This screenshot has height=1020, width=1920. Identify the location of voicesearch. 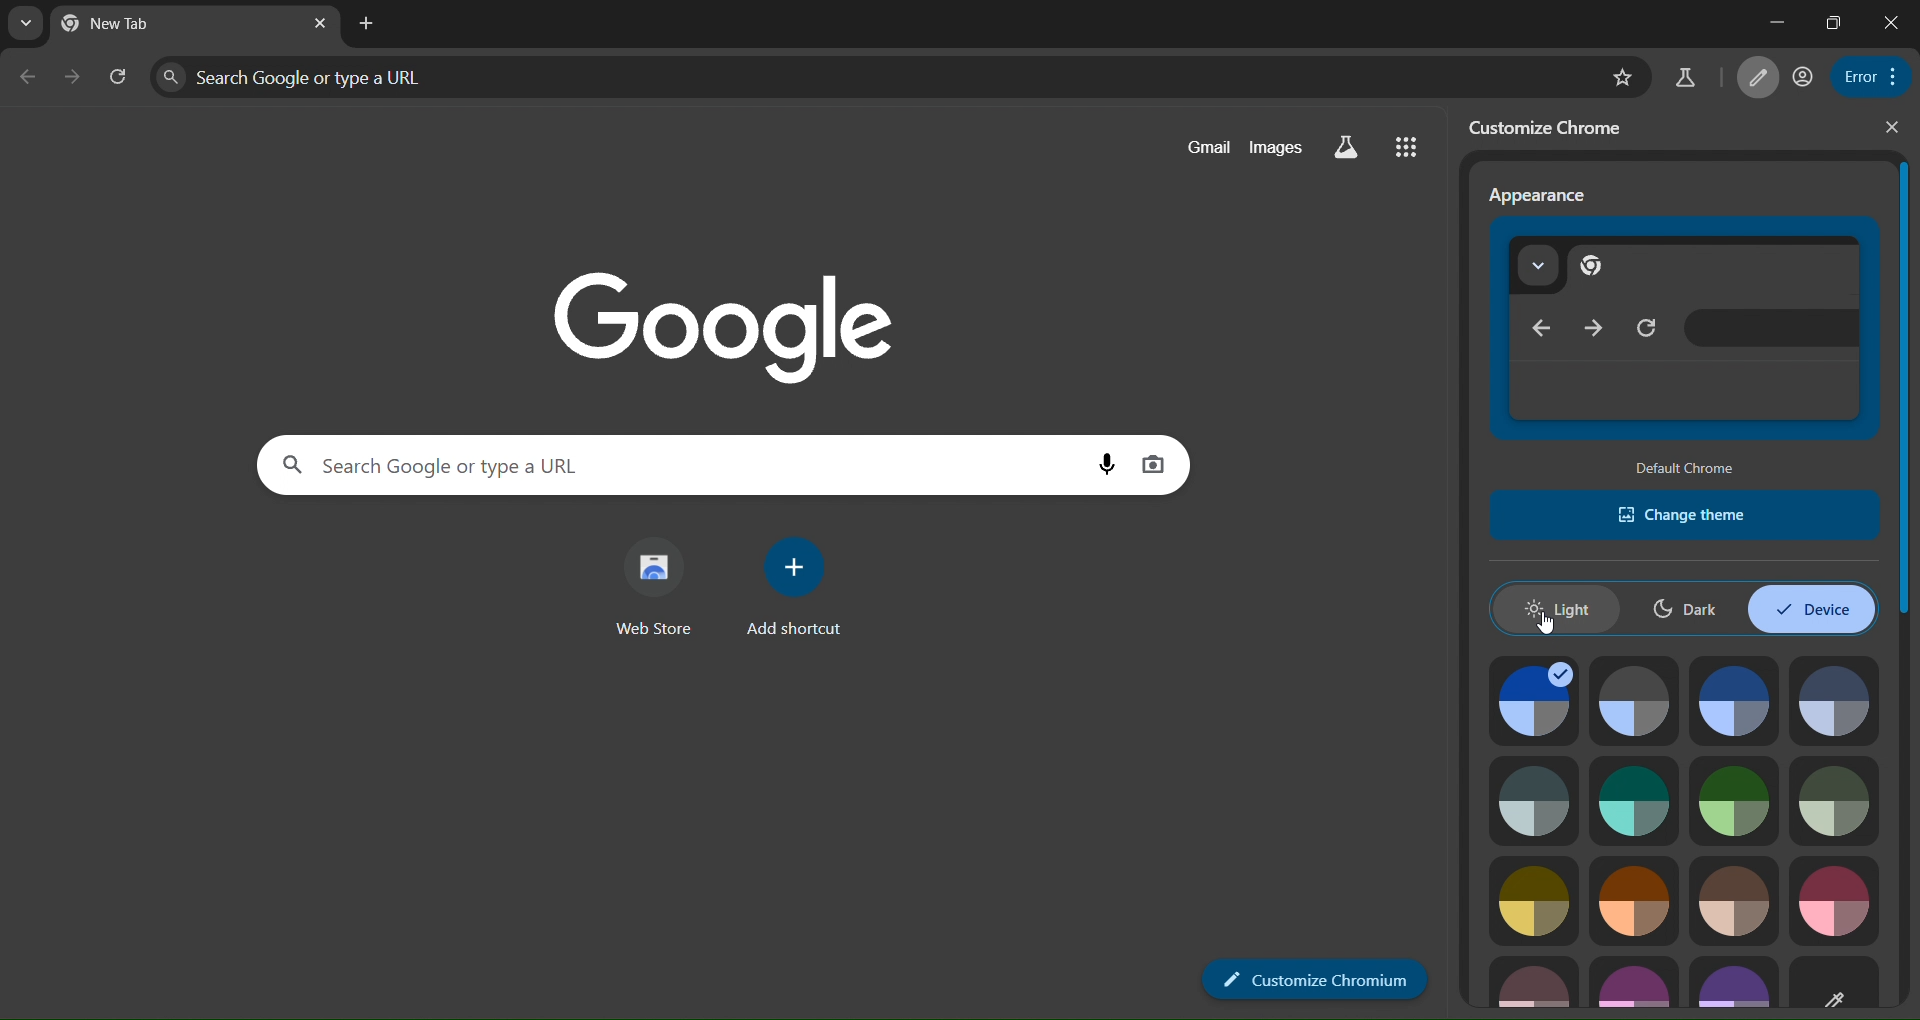
(1154, 466).